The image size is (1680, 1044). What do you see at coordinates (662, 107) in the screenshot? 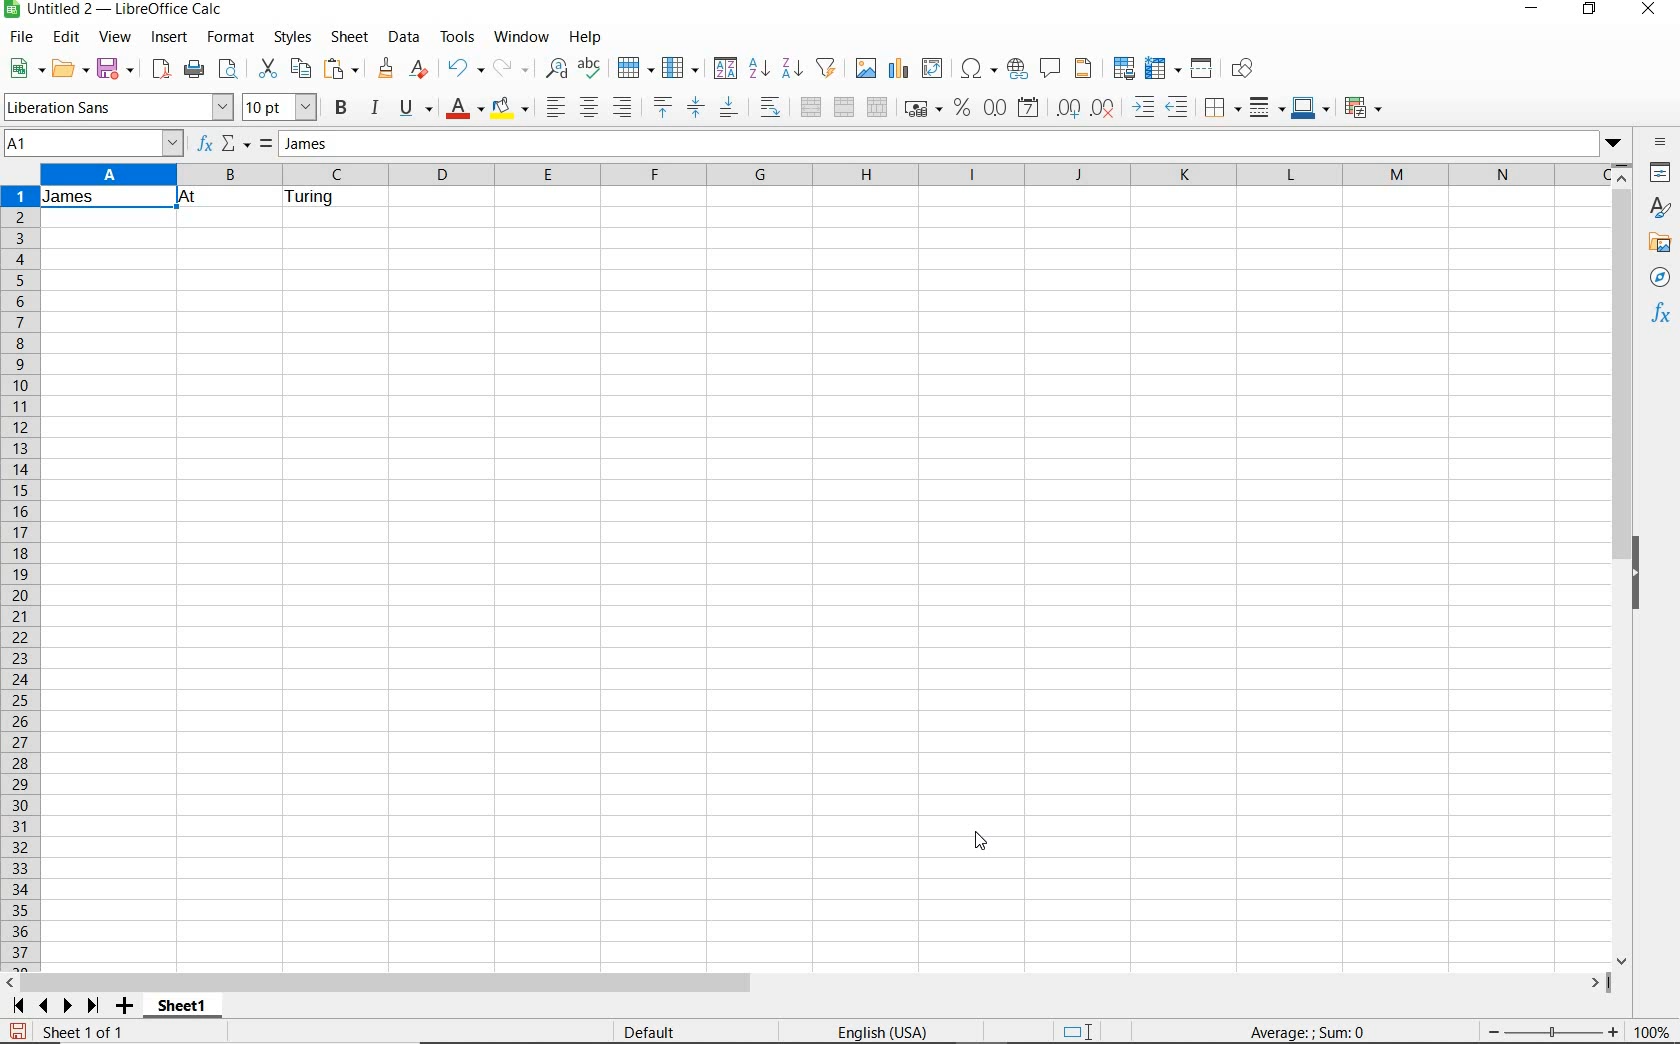
I see `align top` at bounding box center [662, 107].